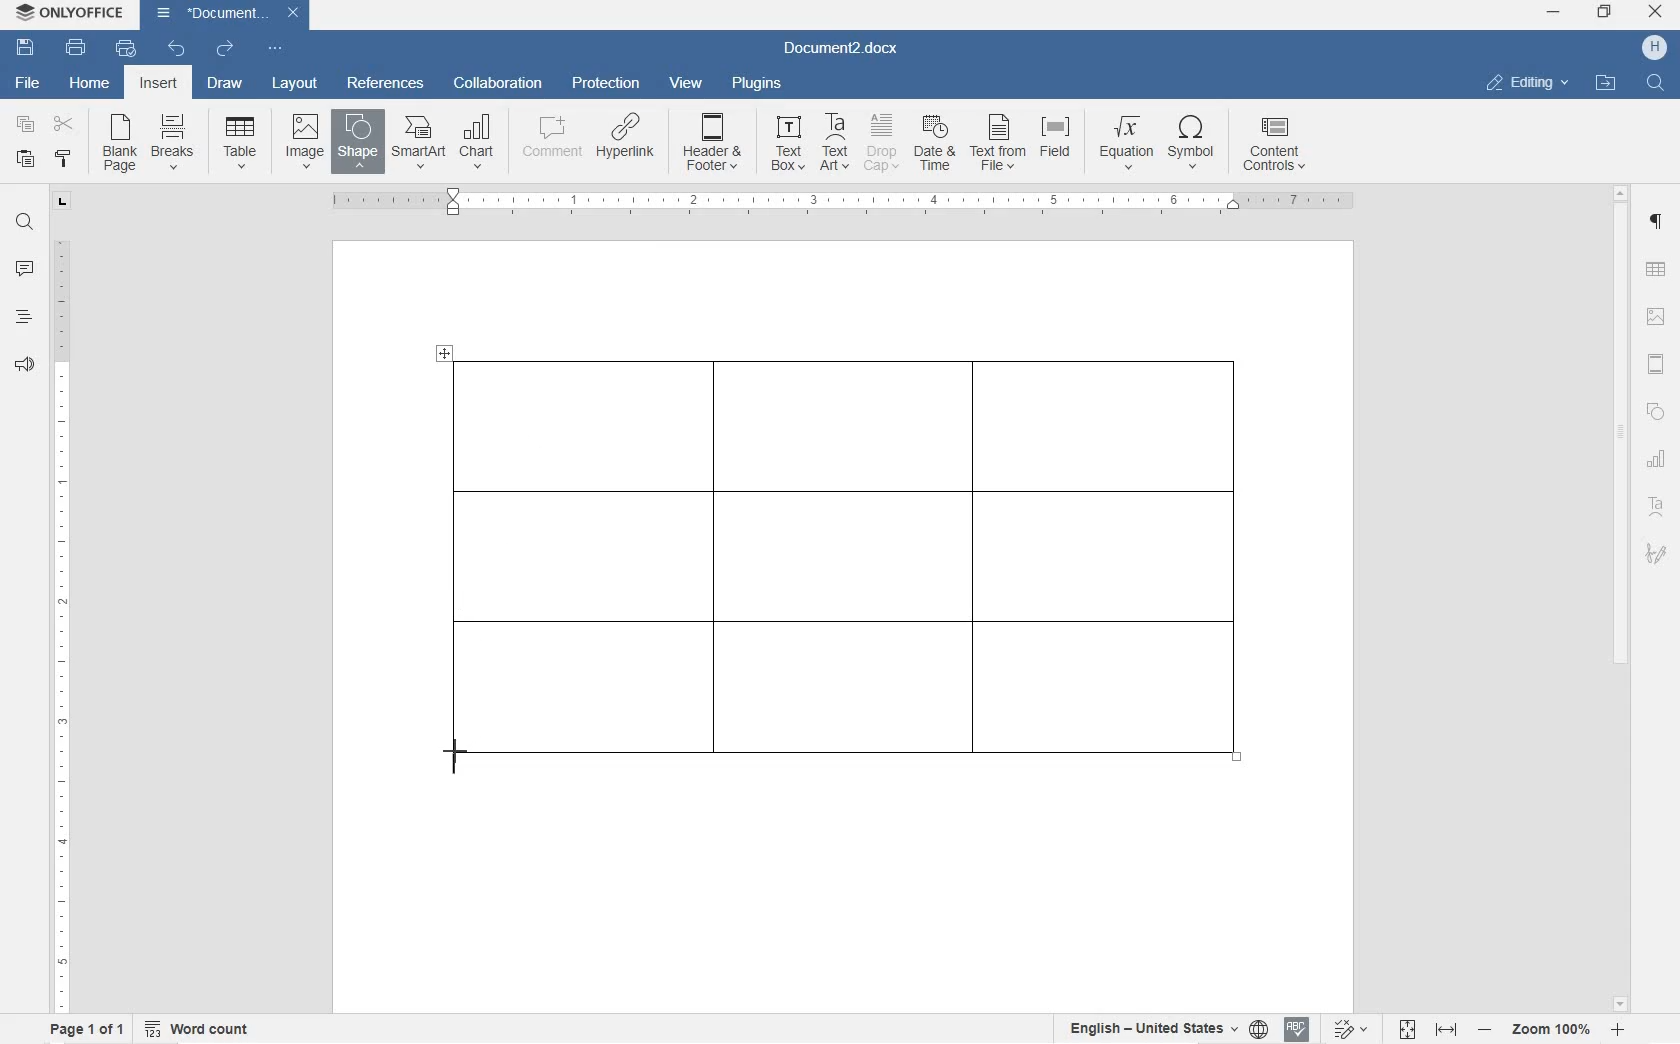 This screenshot has height=1044, width=1680. What do you see at coordinates (1656, 411) in the screenshot?
I see `shape` at bounding box center [1656, 411].